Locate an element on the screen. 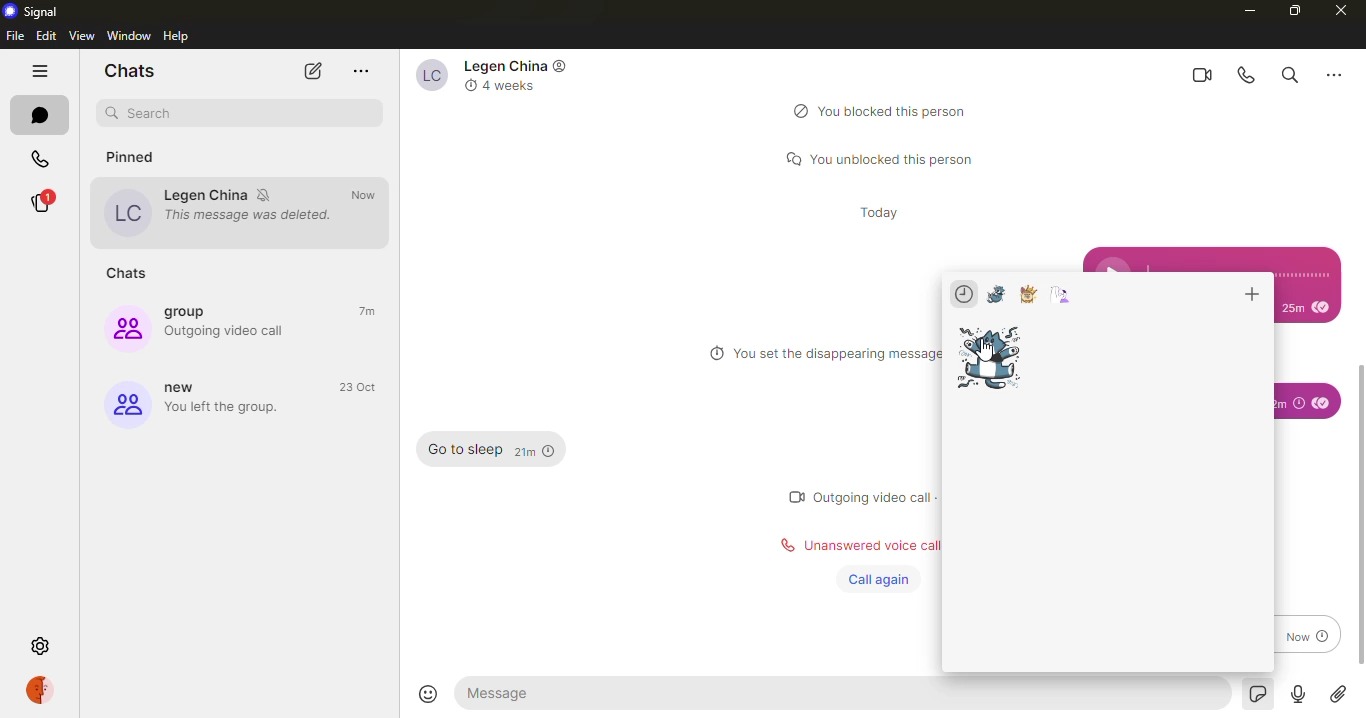 The width and height of the screenshot is (1366, 718). Outgoing video call is located at coordinates (229, 331).